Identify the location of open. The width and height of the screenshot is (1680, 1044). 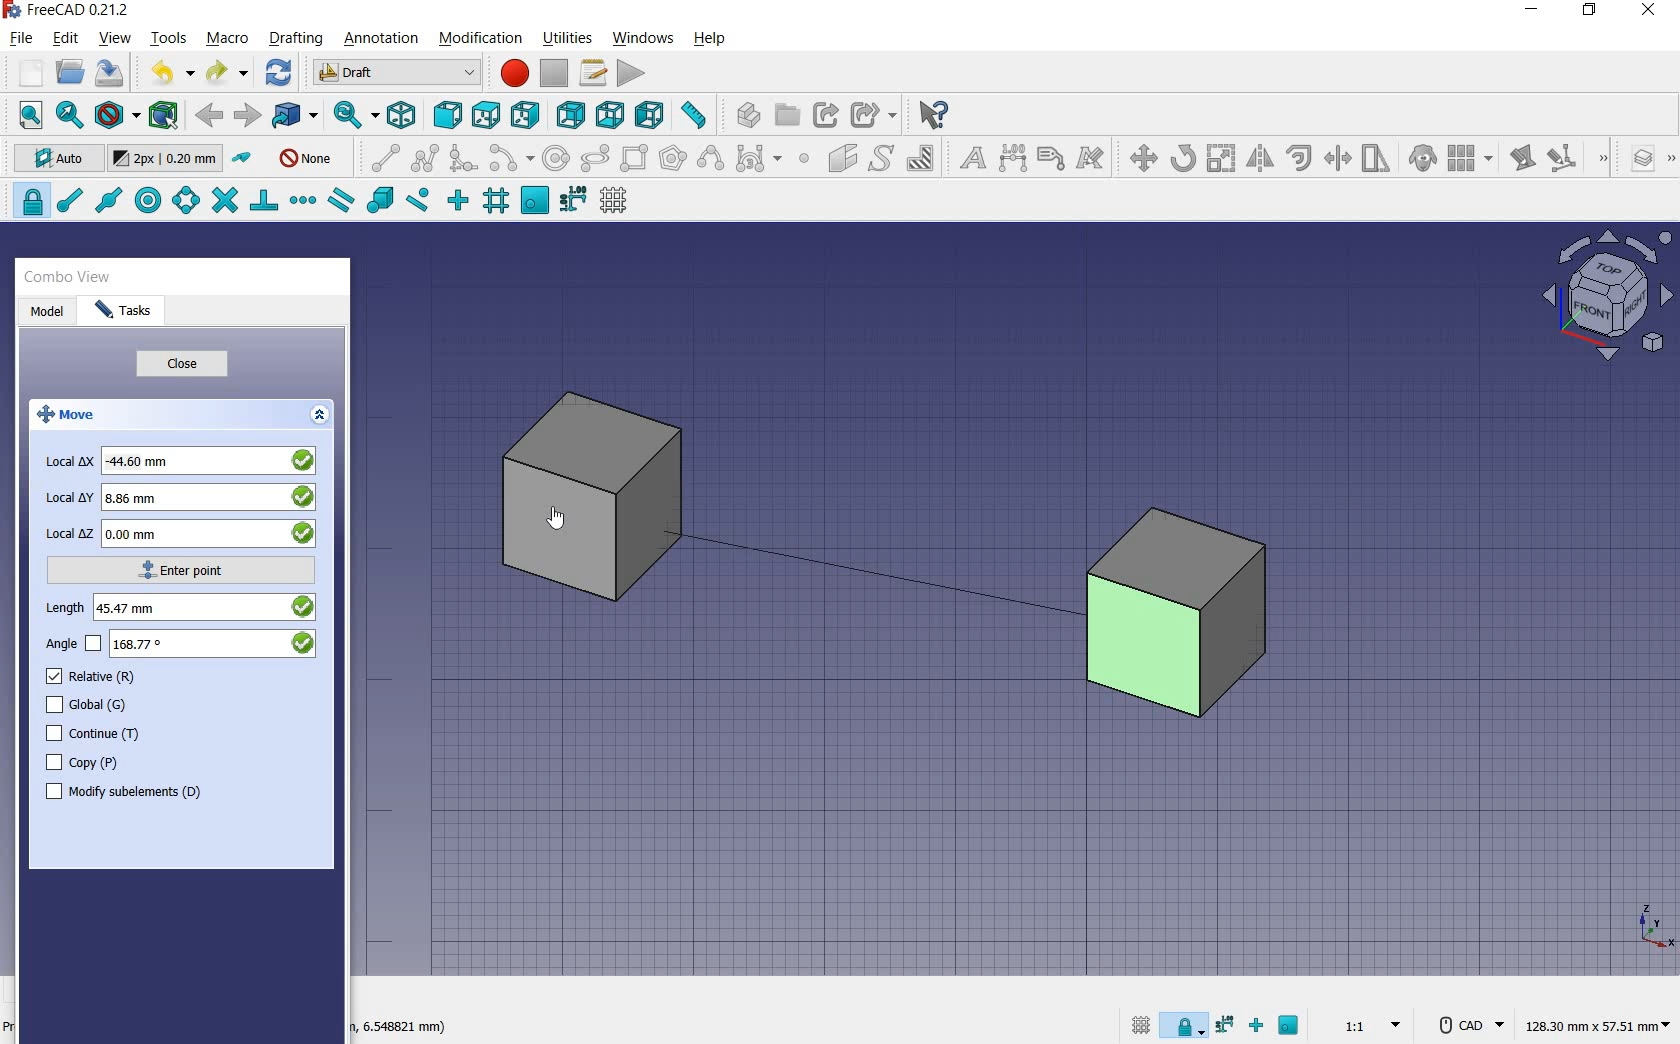
(73, 73).